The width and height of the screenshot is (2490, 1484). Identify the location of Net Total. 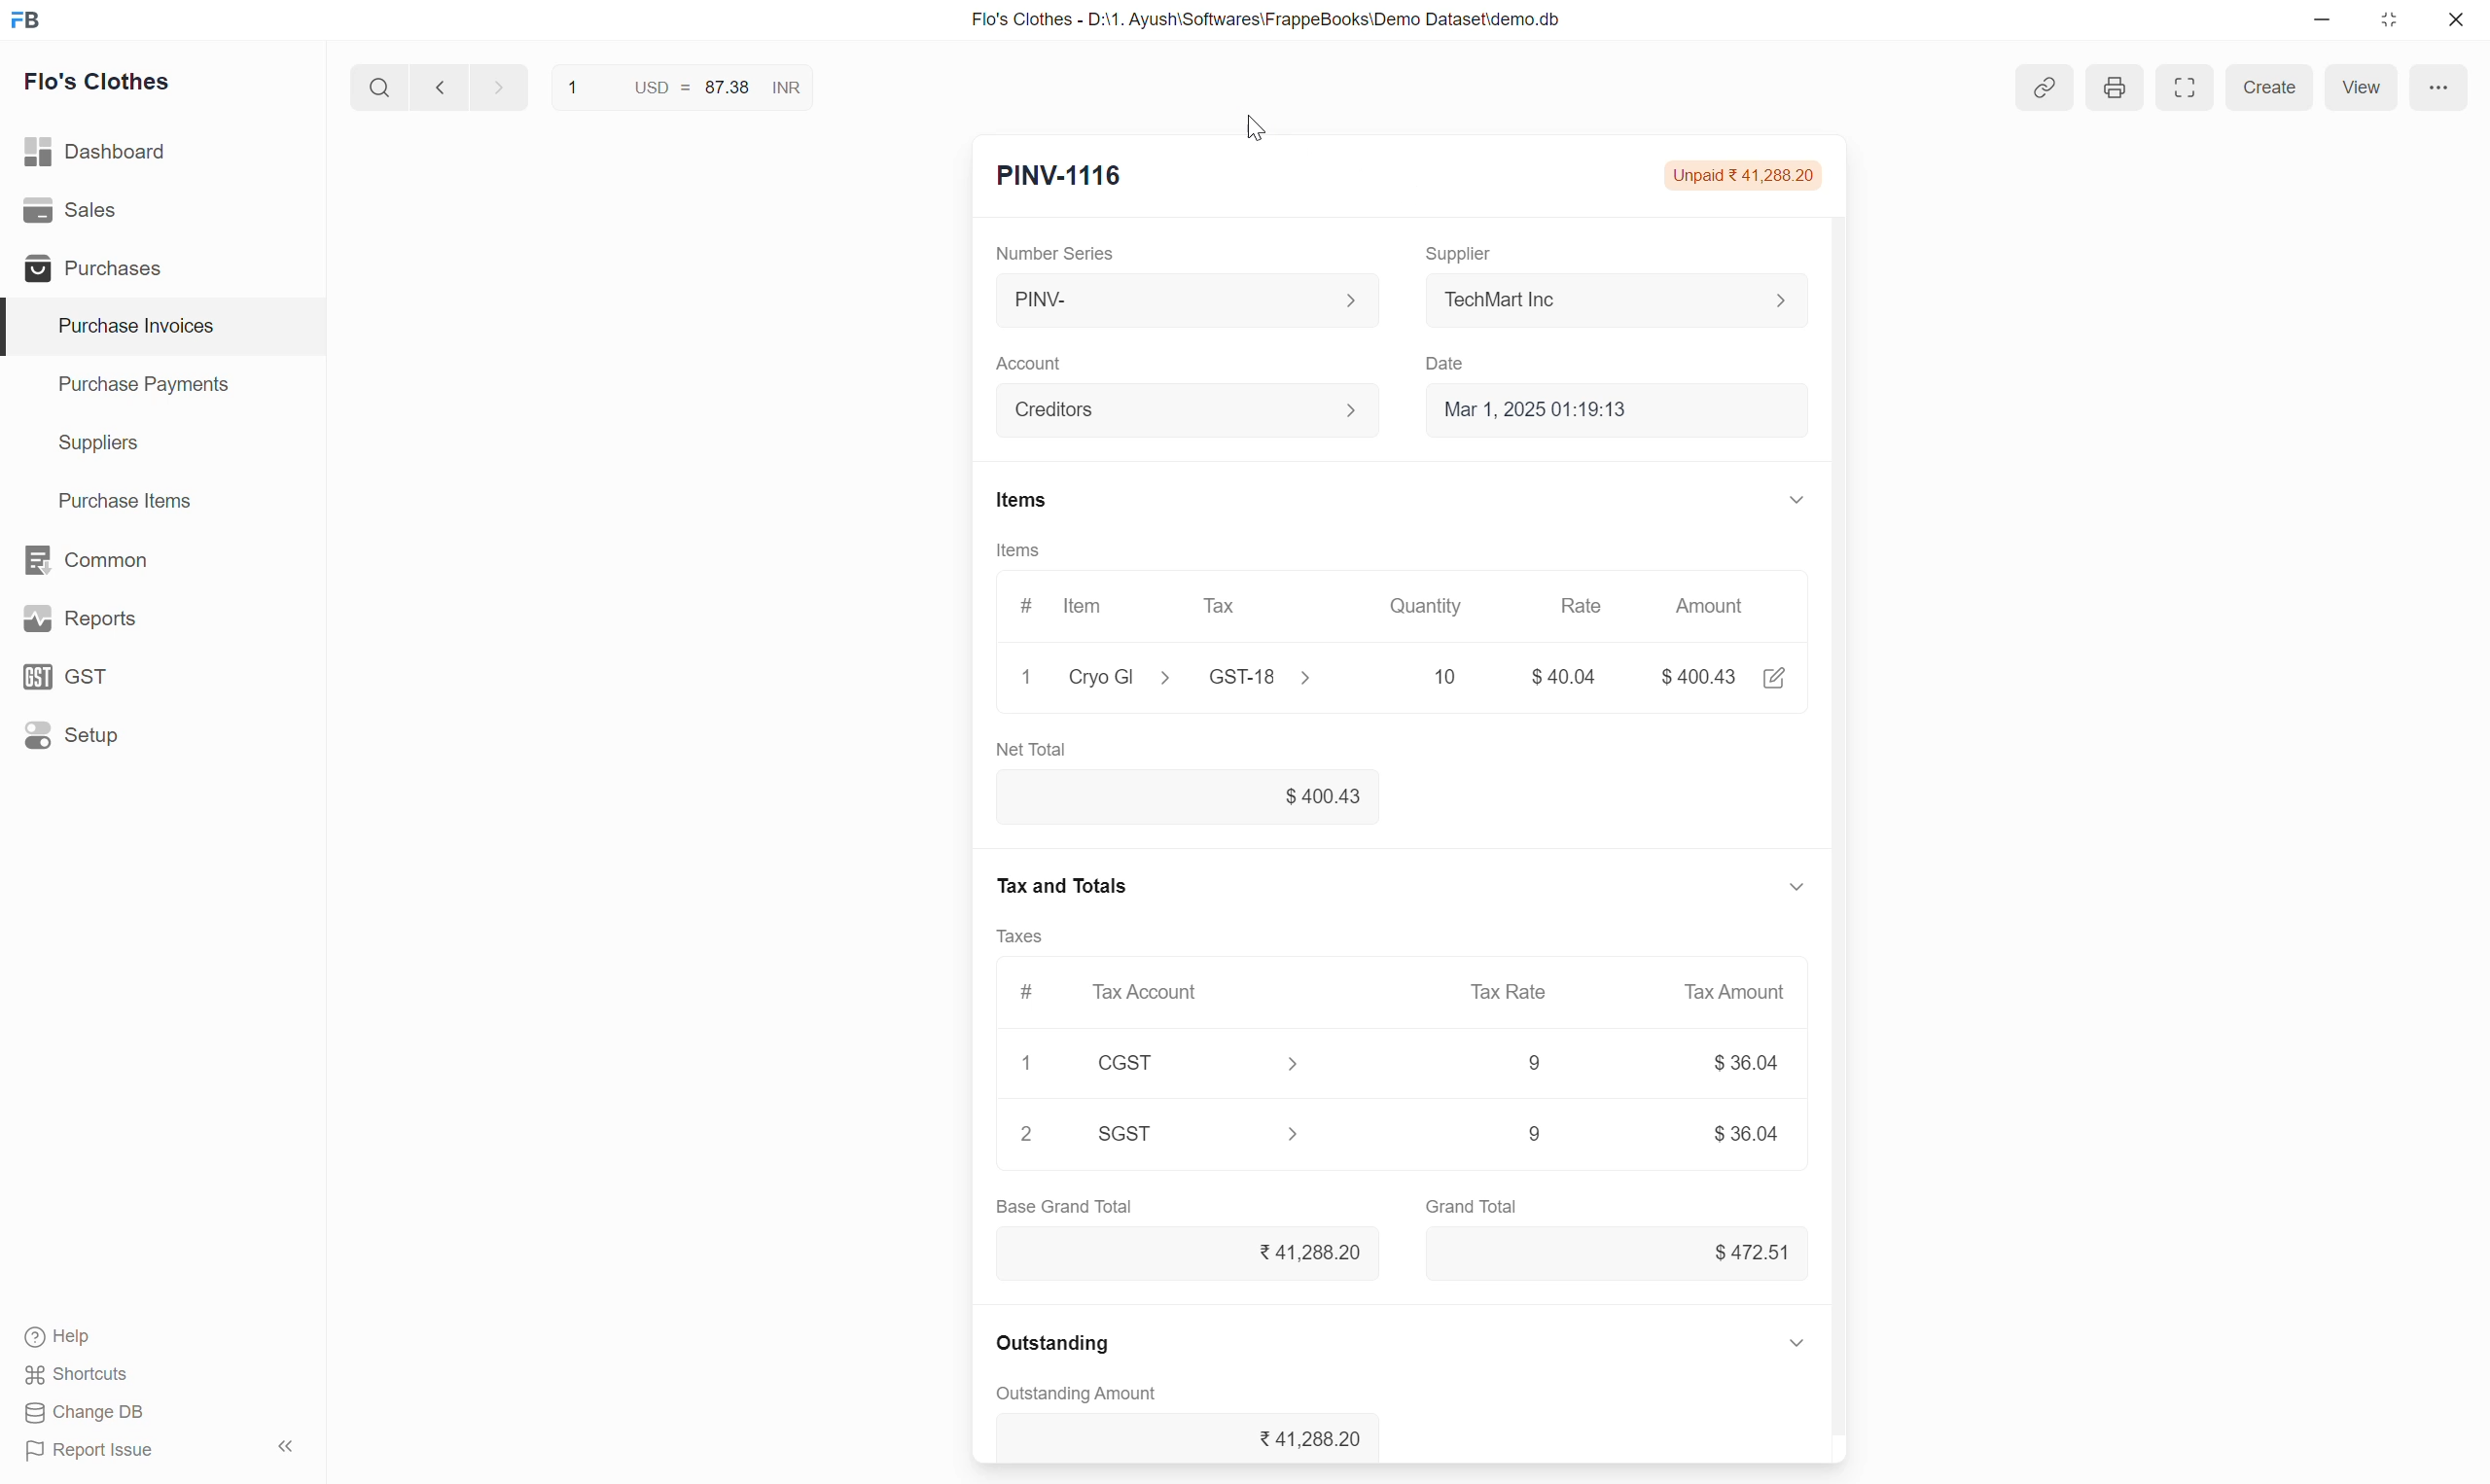
(1058, 749).